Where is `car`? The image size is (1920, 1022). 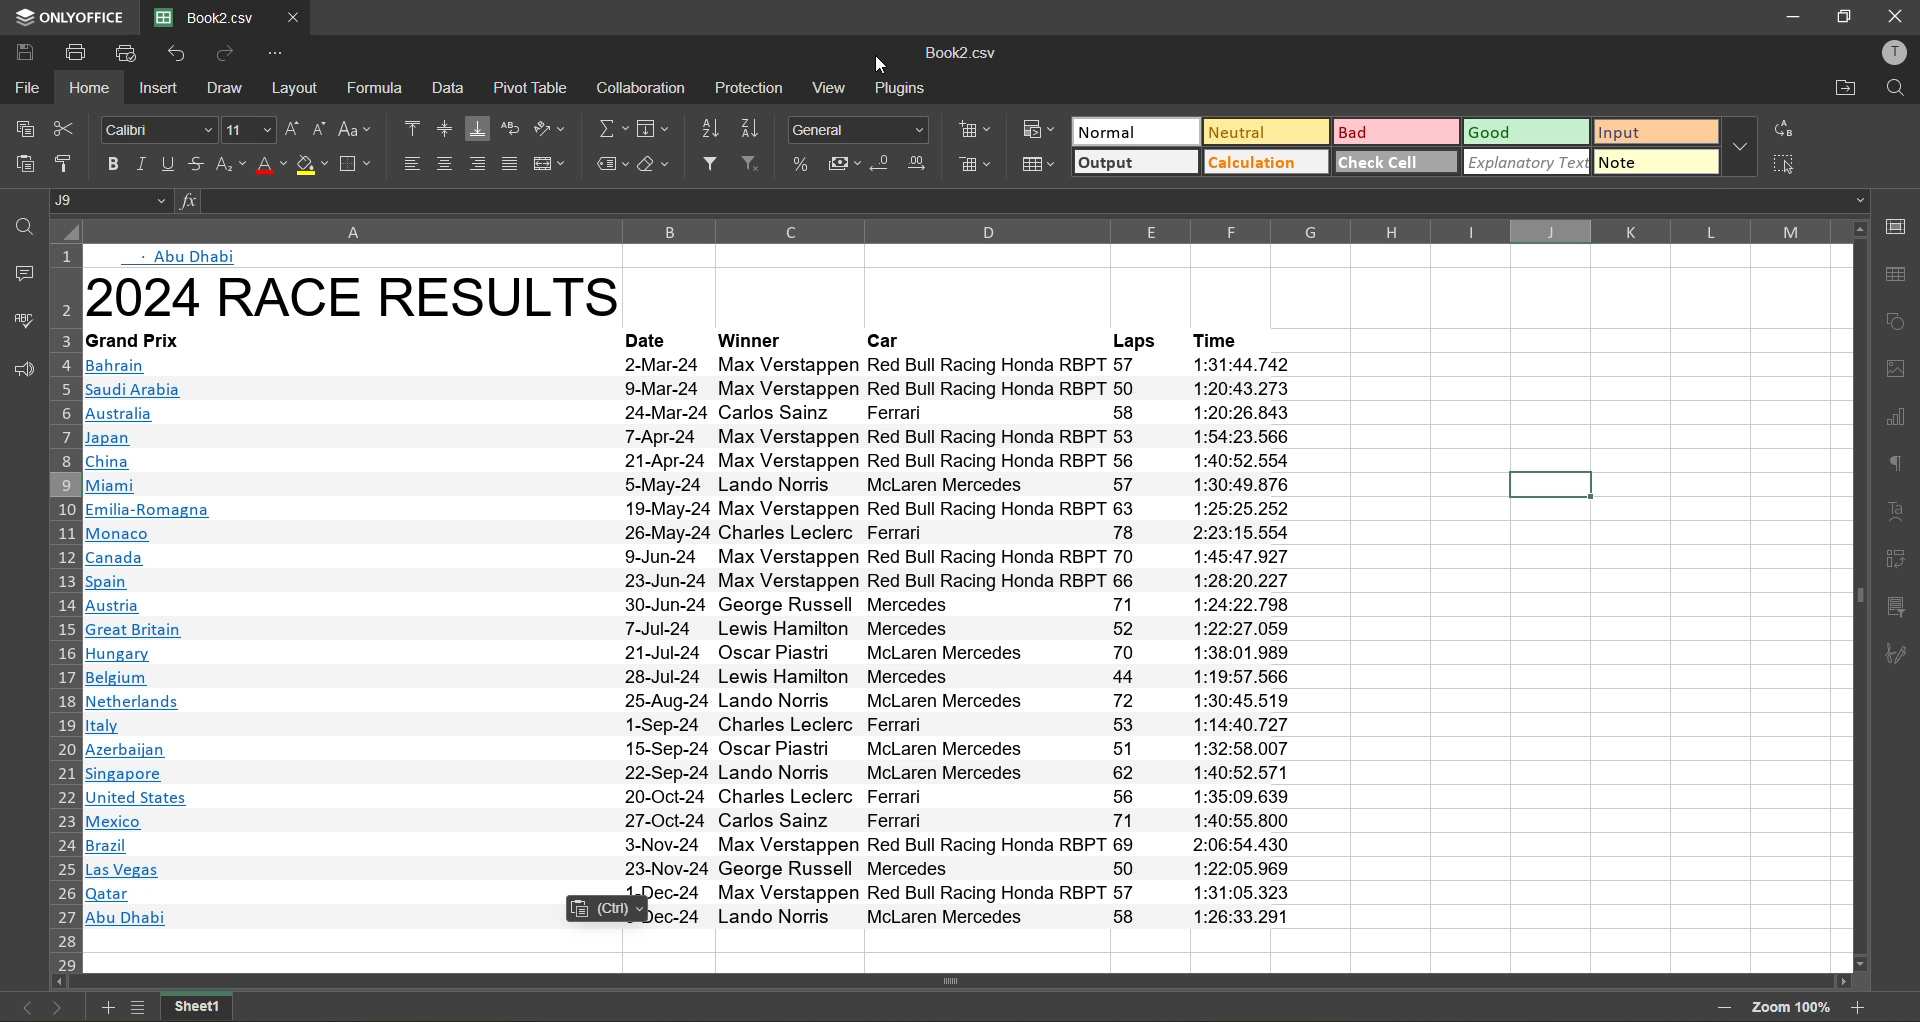
car is located at coordinates (893, 340).